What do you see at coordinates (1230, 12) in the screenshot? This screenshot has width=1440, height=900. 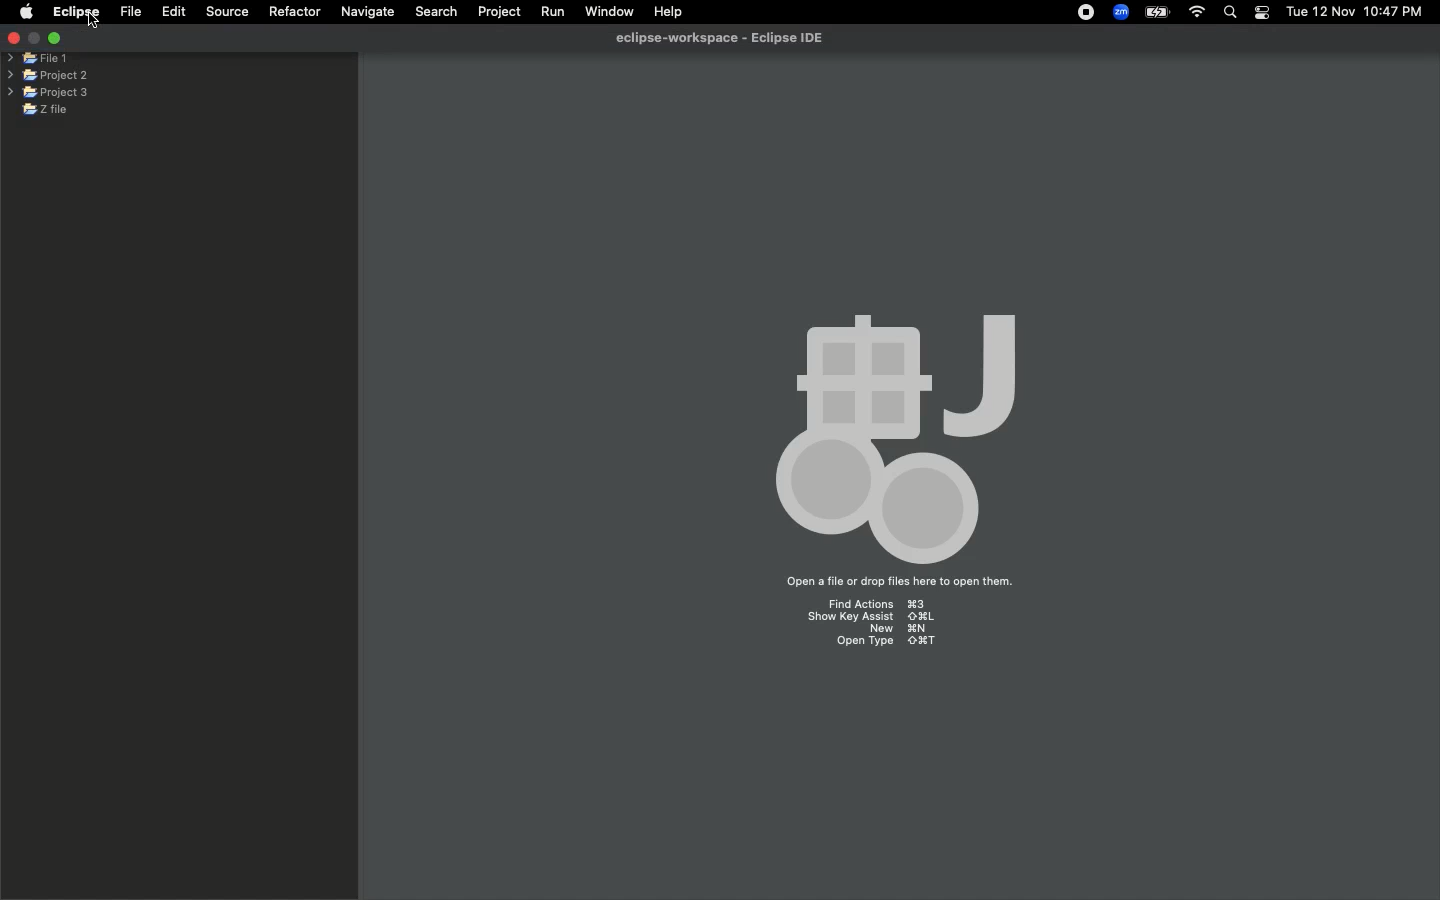 I see `Search` at bounding box center [1230, 12].